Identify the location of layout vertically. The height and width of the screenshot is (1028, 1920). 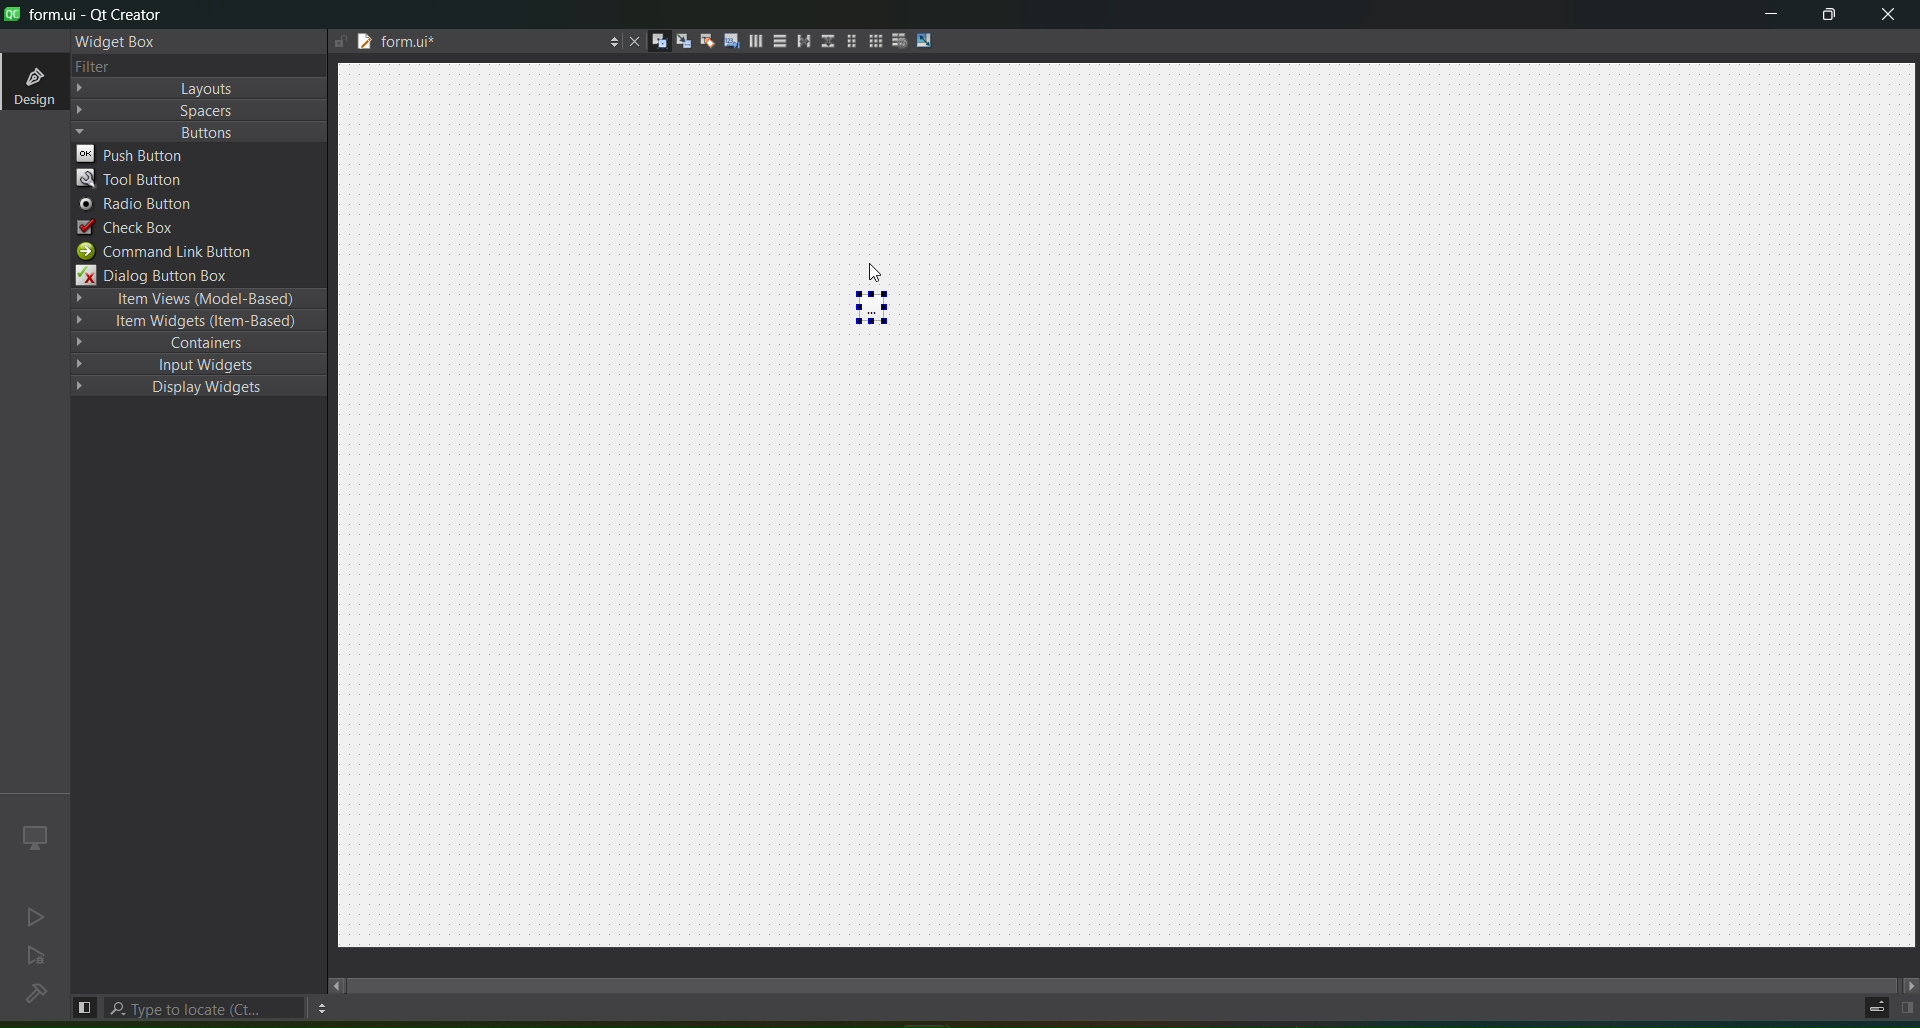
(777, 43).